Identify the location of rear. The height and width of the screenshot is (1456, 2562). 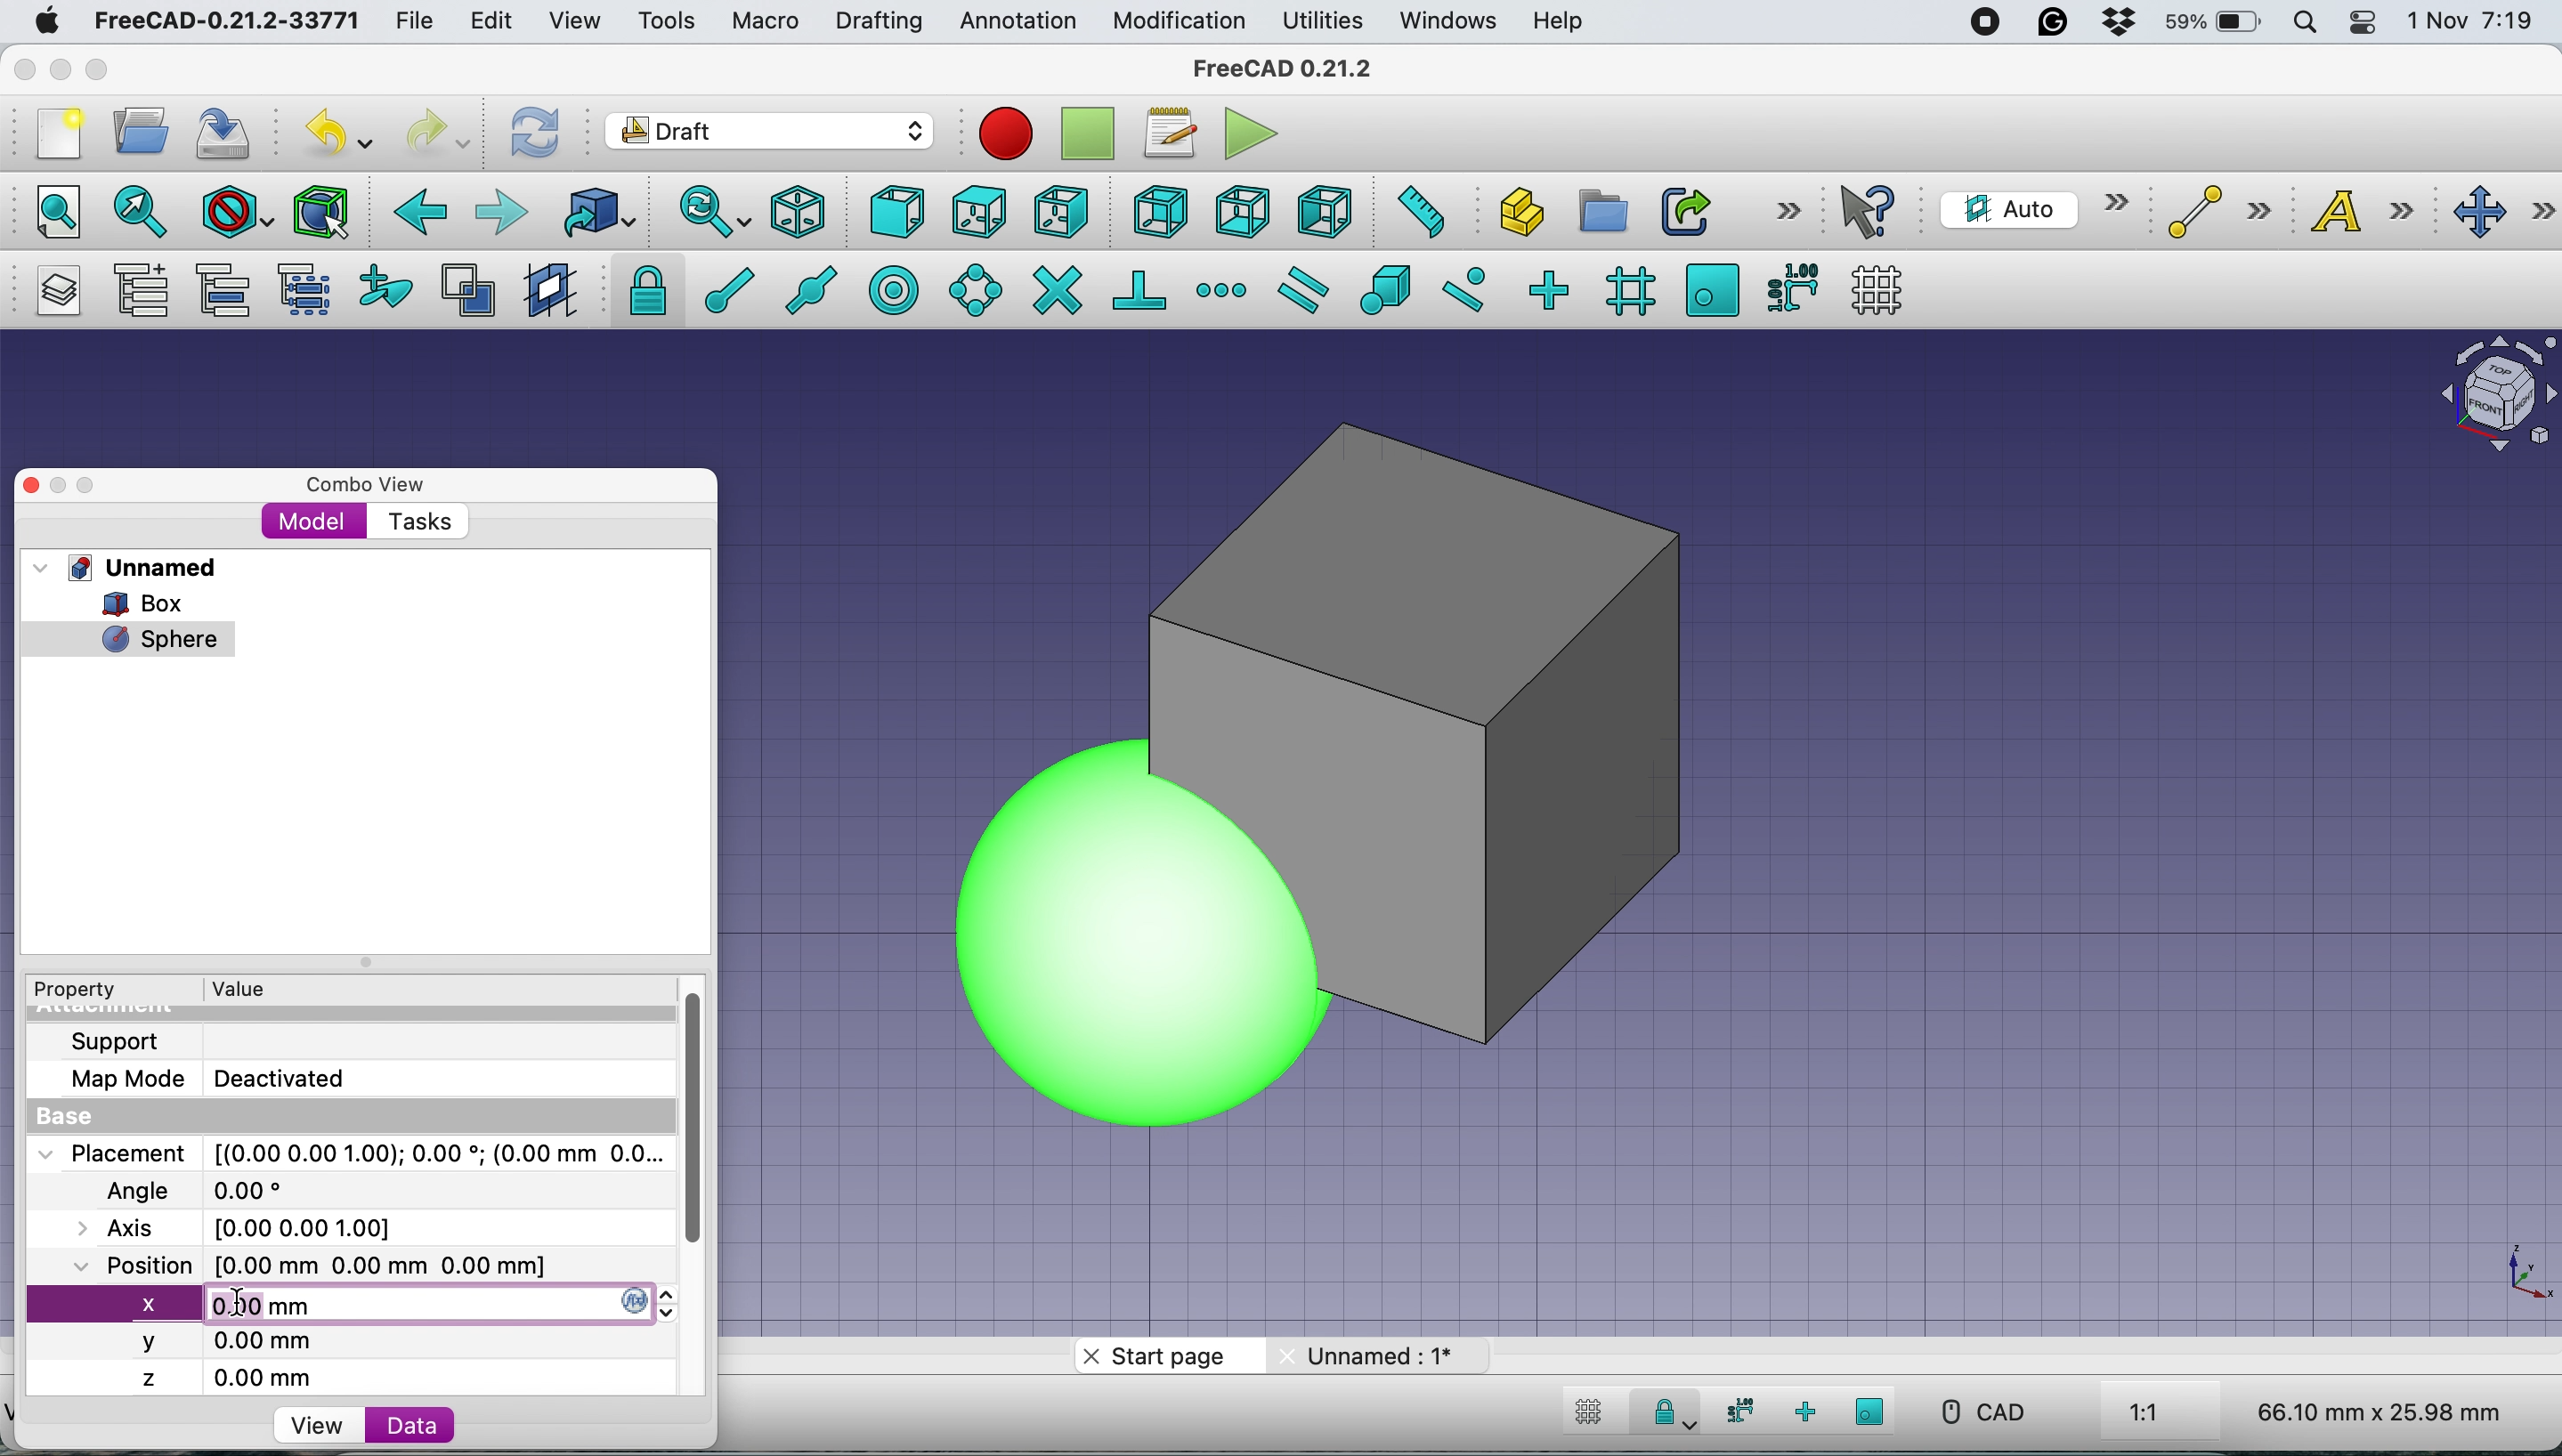
(1158, 212).